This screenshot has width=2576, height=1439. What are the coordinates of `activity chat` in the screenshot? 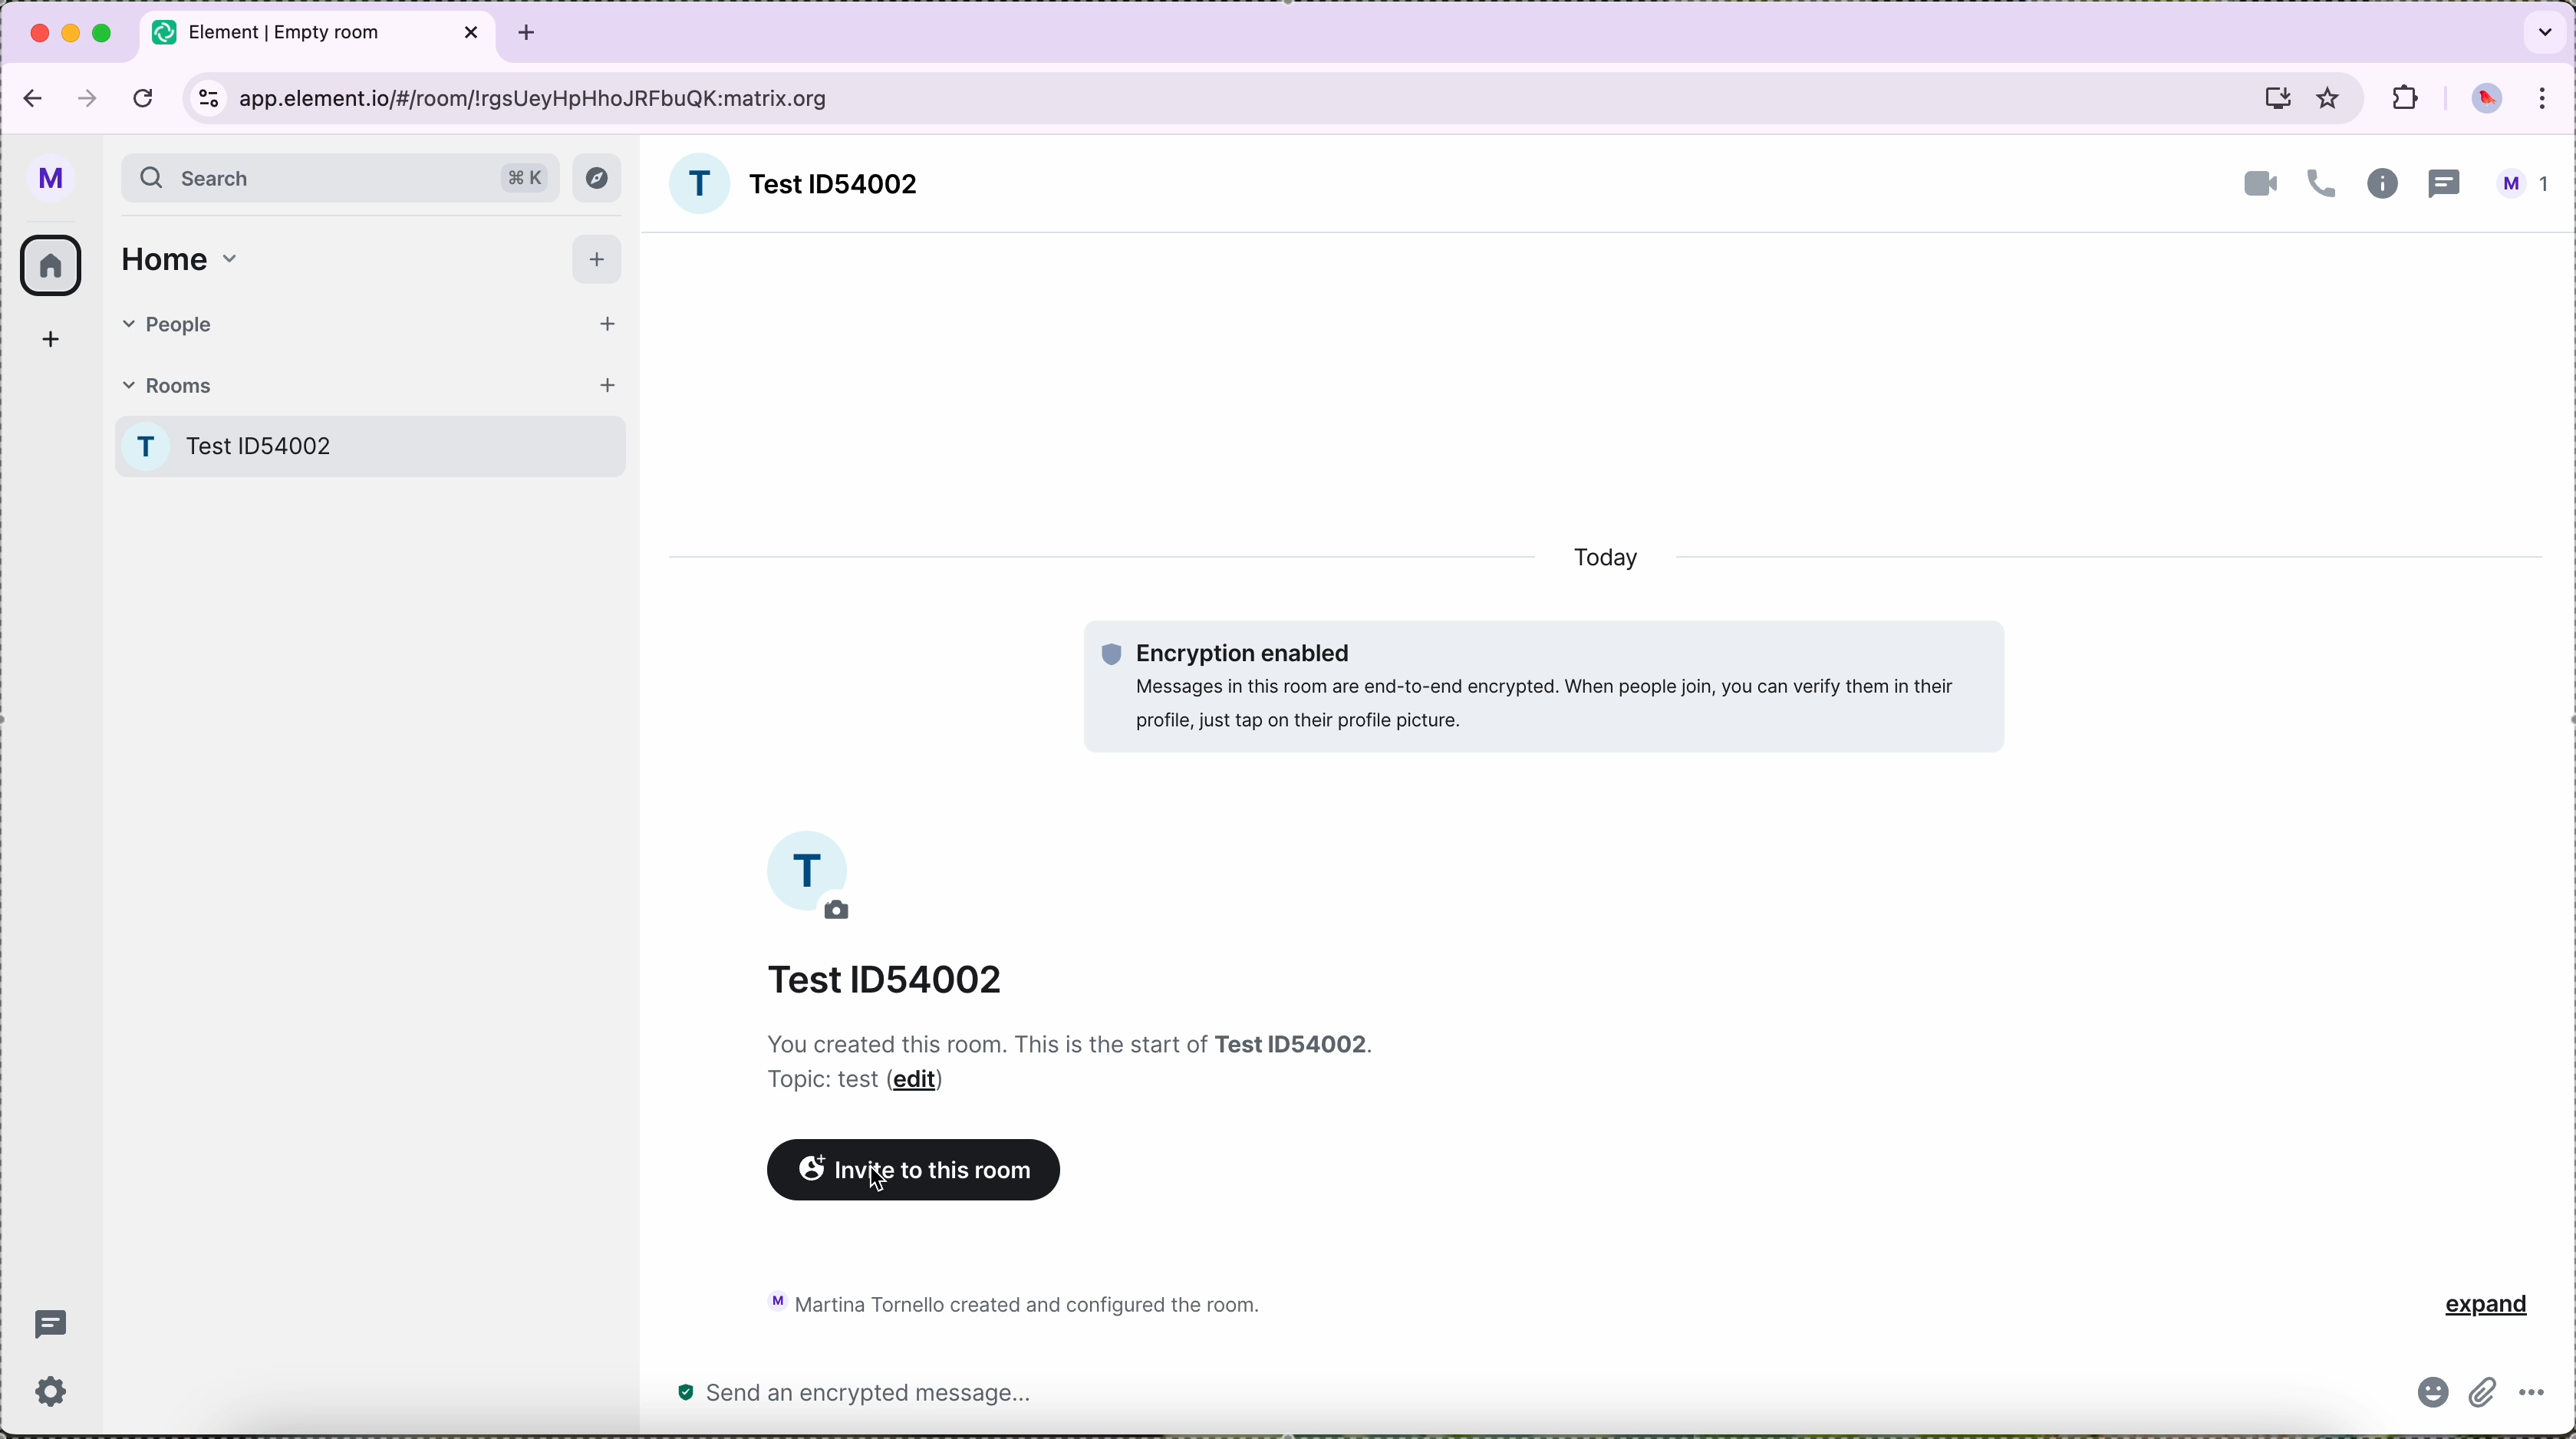 It's located at (1025, 1303).